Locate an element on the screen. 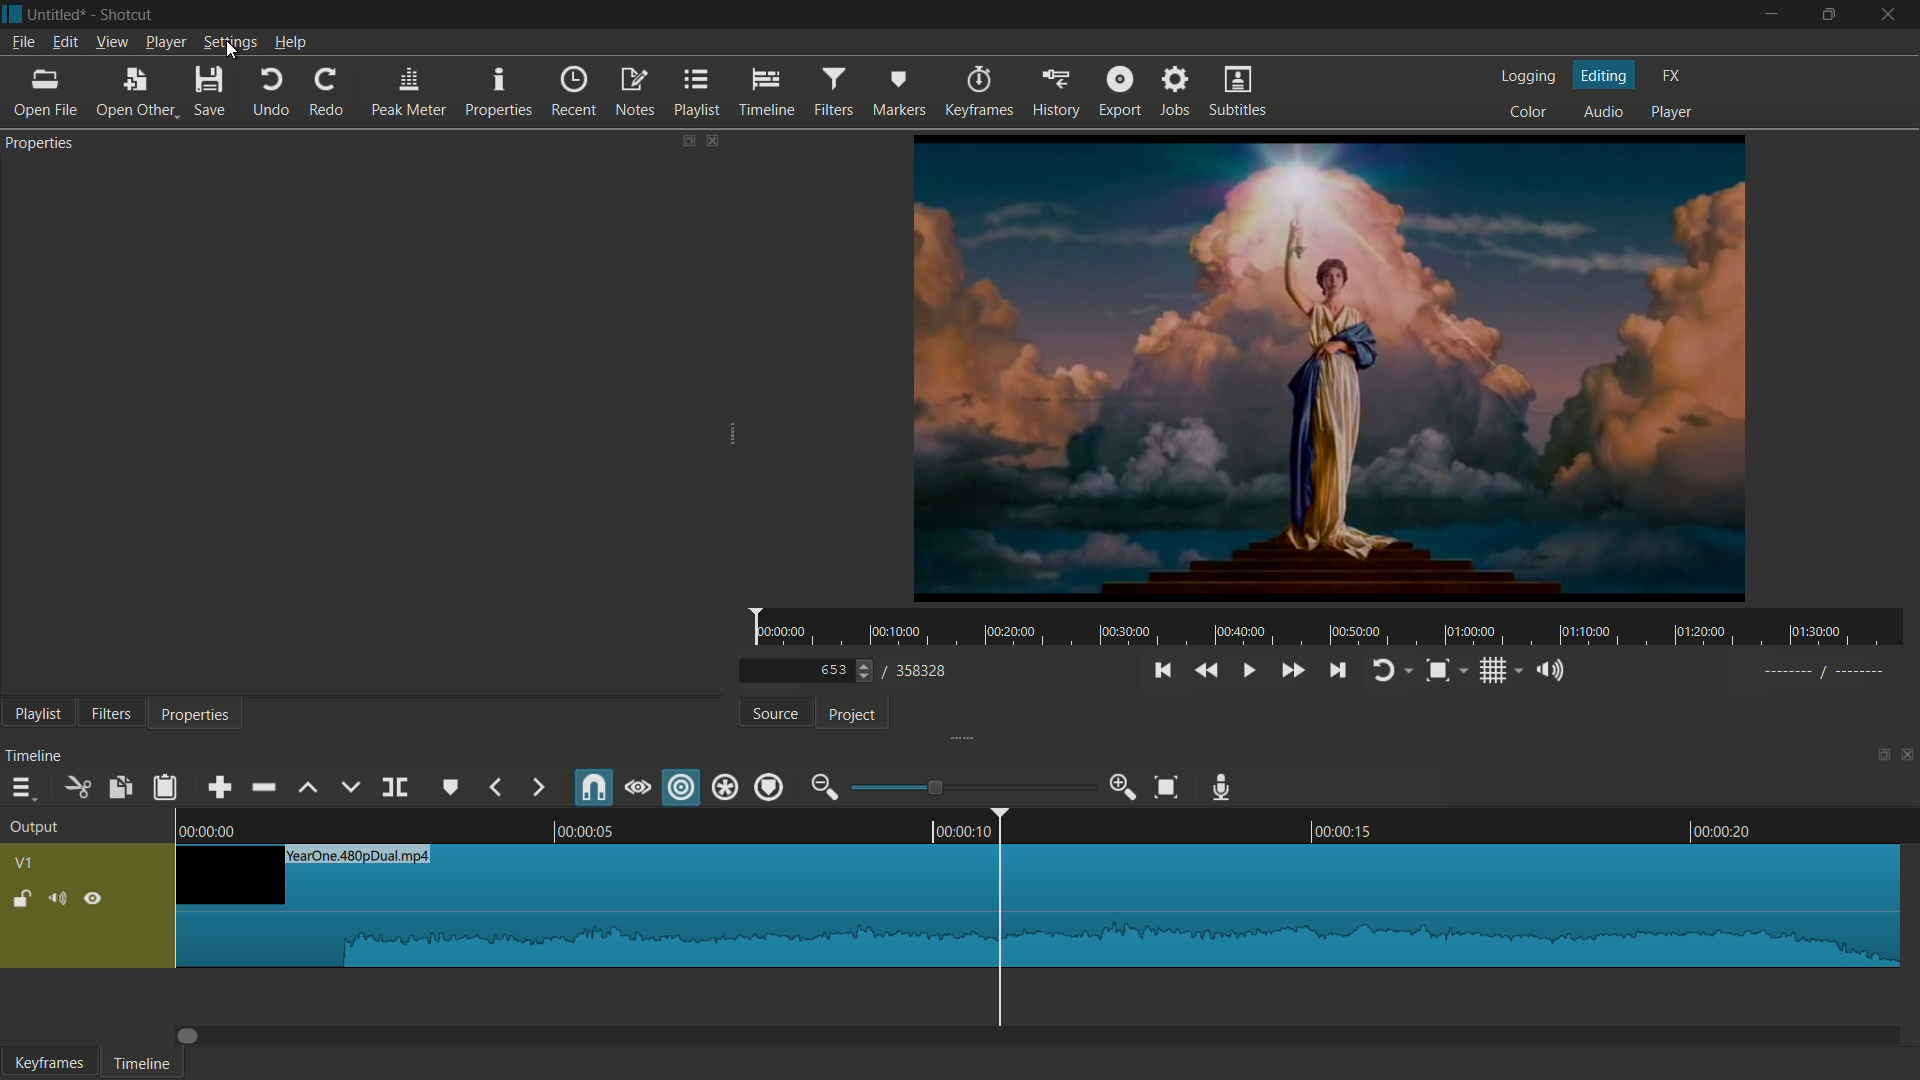  skip to the previous point is located at coordinates (1161, 670).